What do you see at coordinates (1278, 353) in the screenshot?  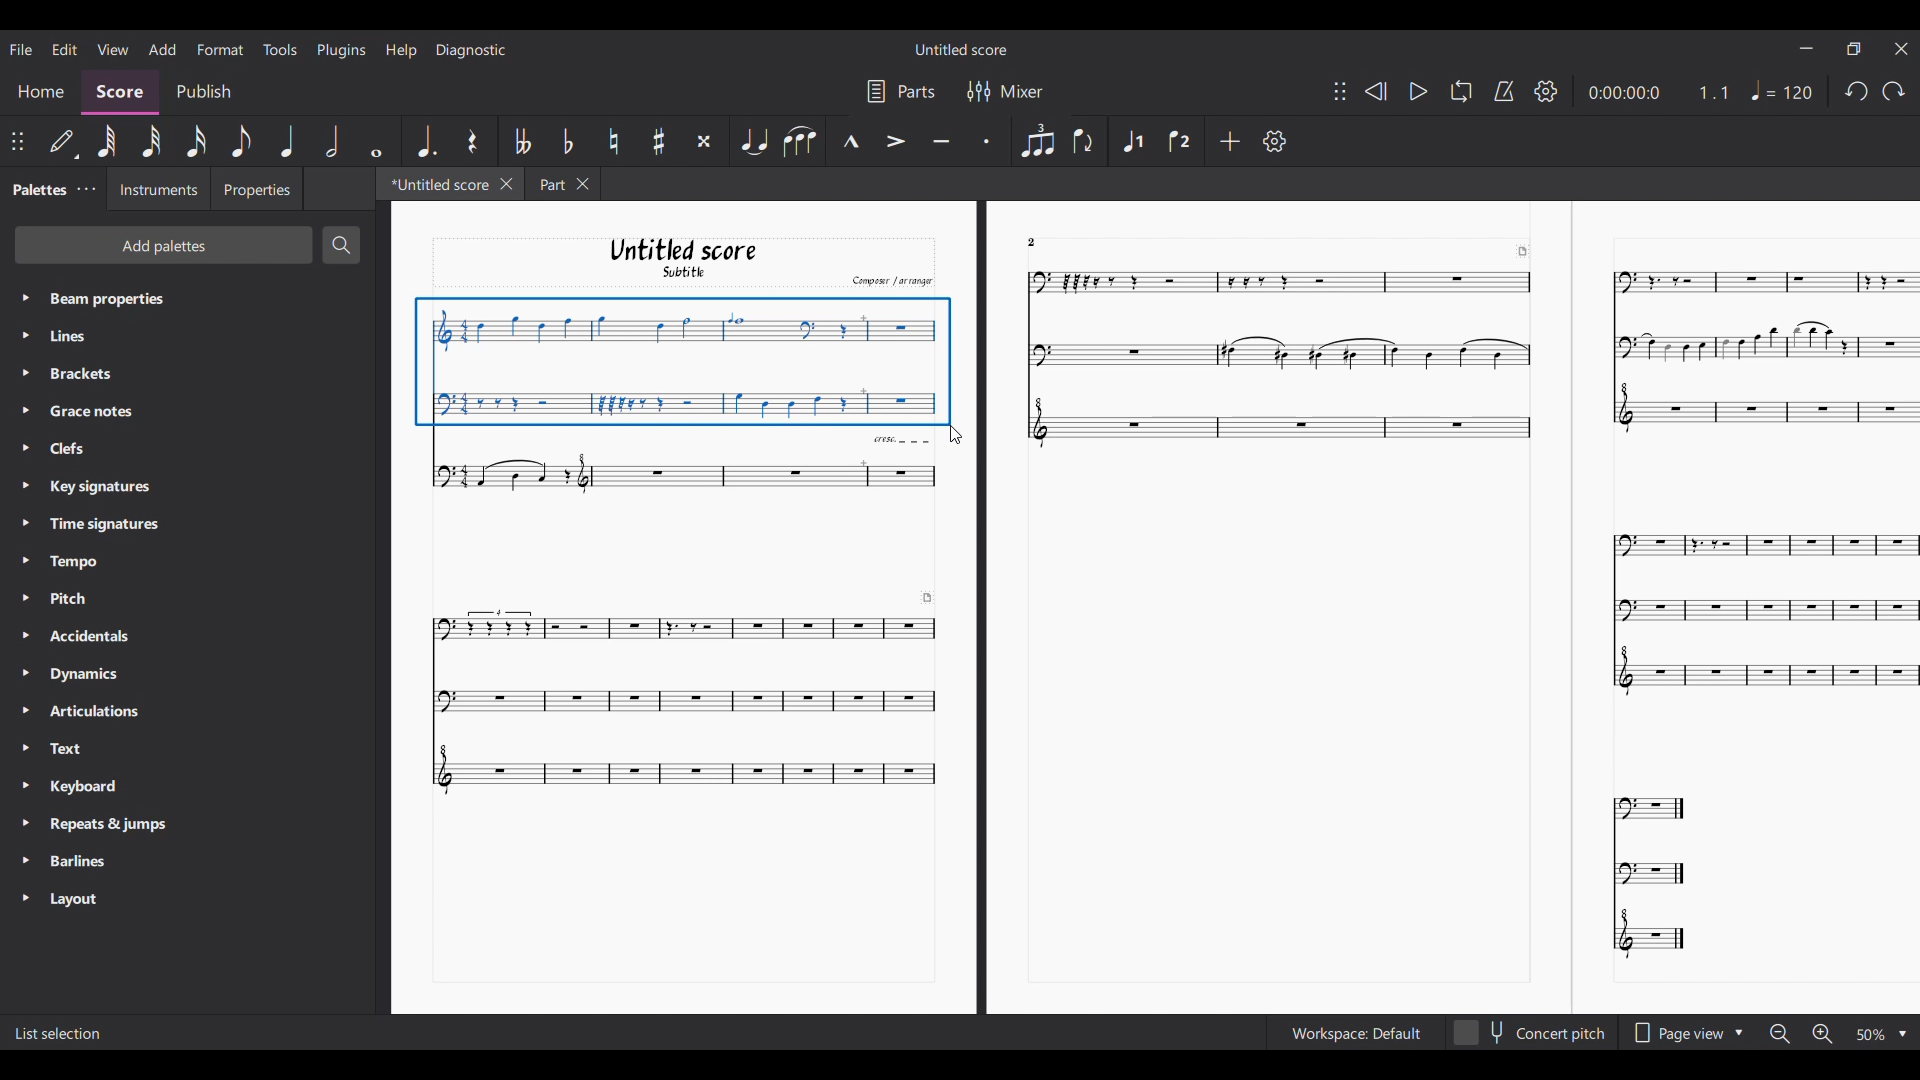 I see `` at bounding box center [1278, 353].